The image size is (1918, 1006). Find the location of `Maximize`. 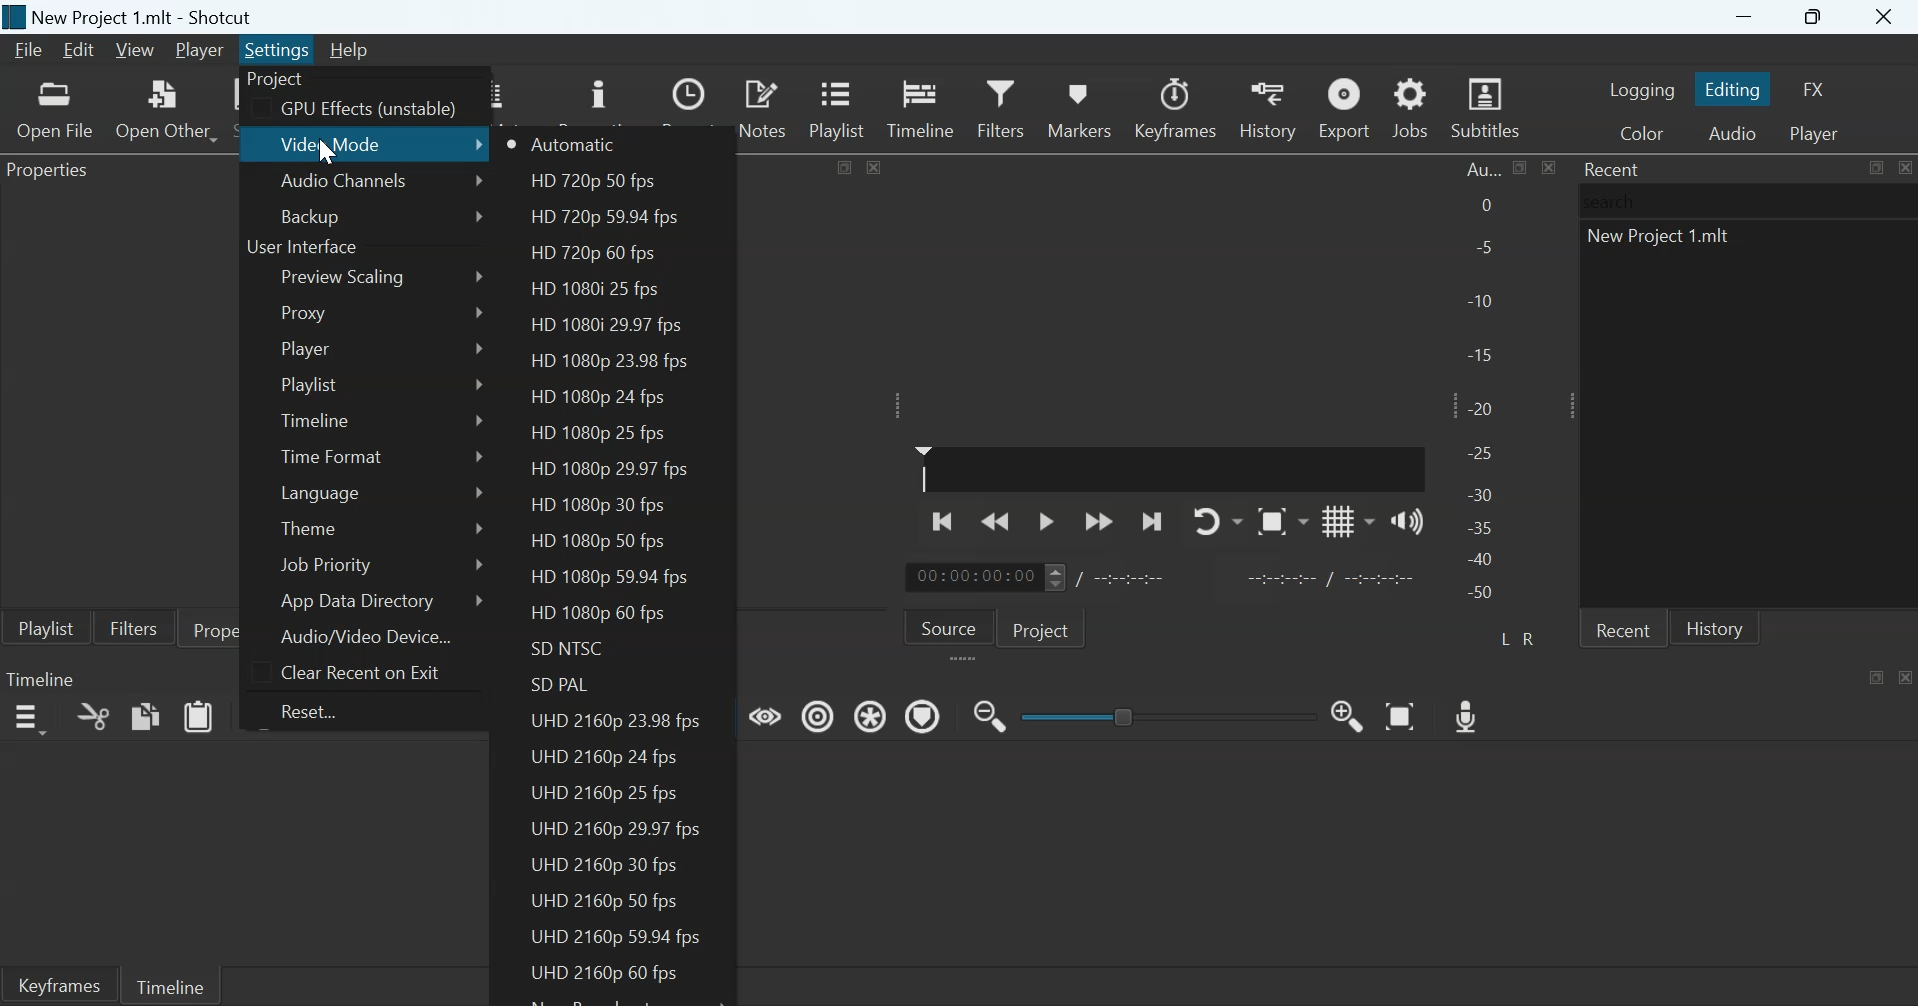

Maximize is located at coordinates (846, 165).